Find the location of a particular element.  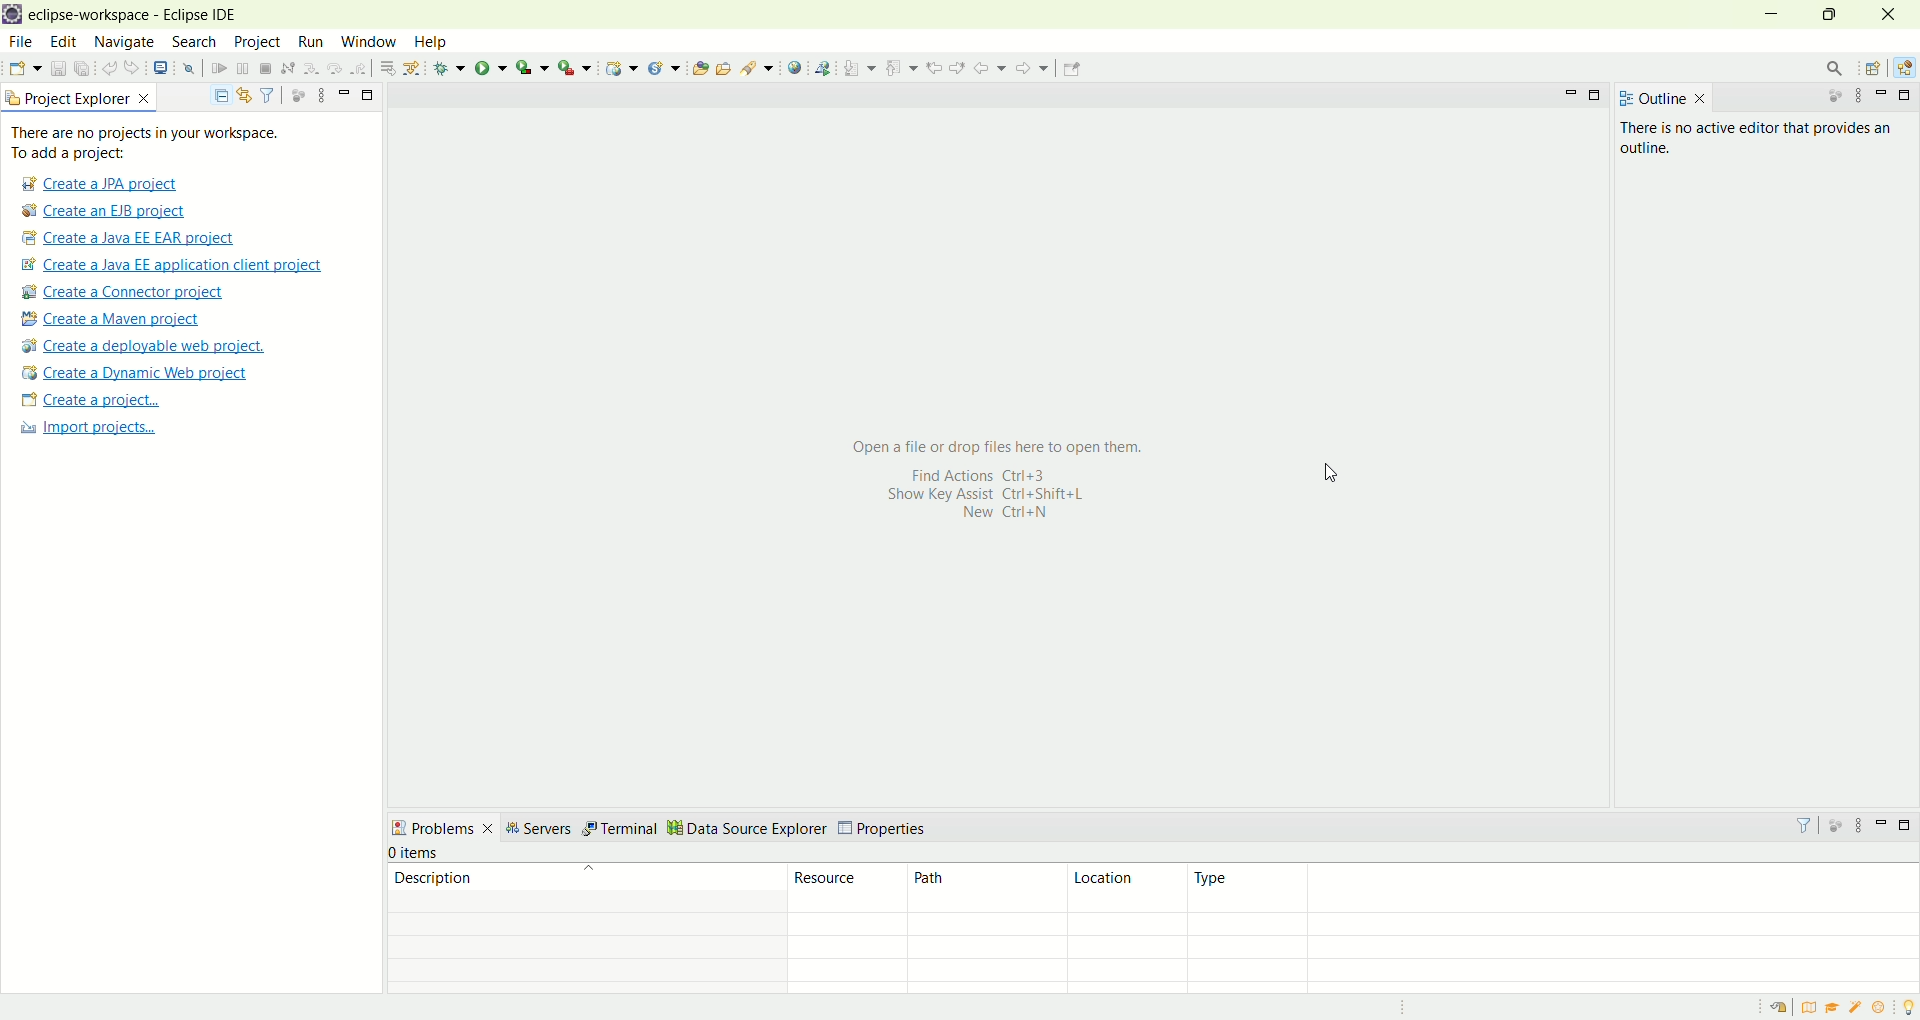

use step filters is located at coordinates (412, 67).